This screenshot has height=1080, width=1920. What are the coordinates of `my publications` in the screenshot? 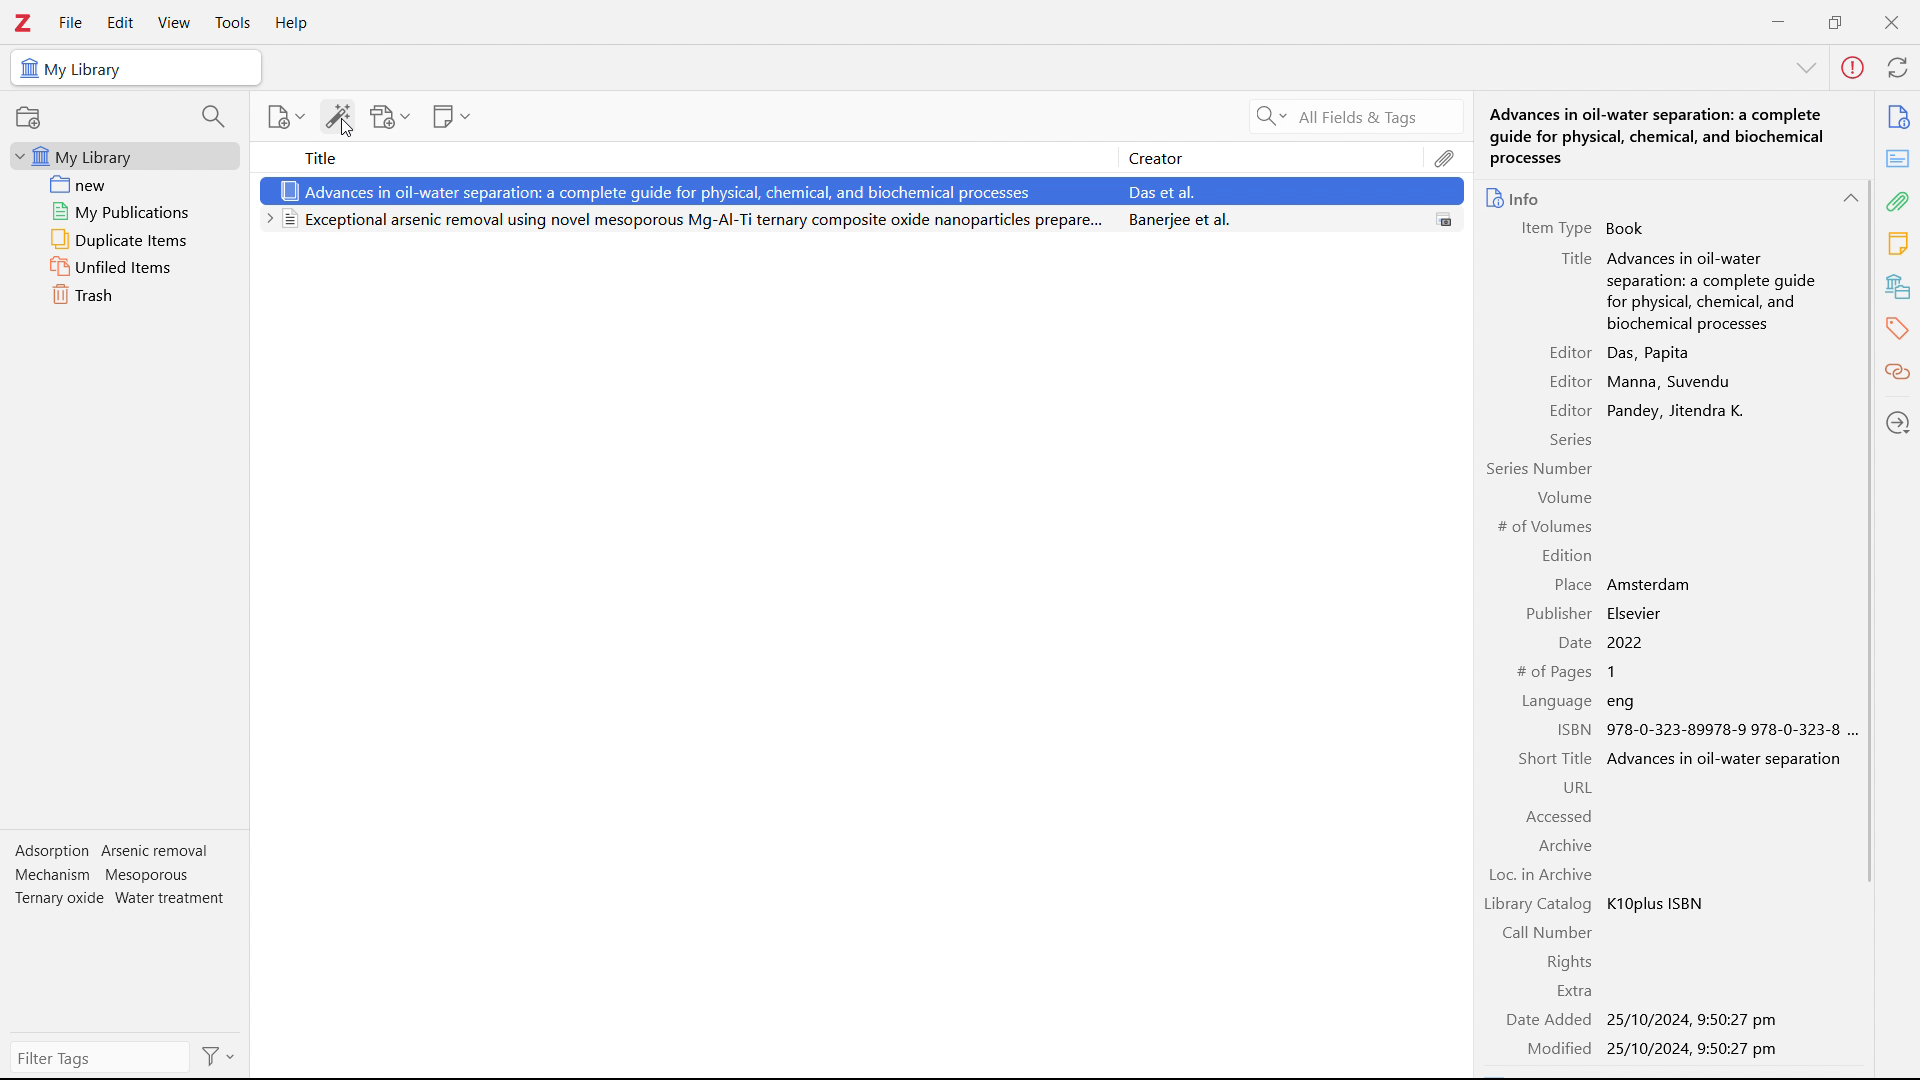 It's located at (127, 211).